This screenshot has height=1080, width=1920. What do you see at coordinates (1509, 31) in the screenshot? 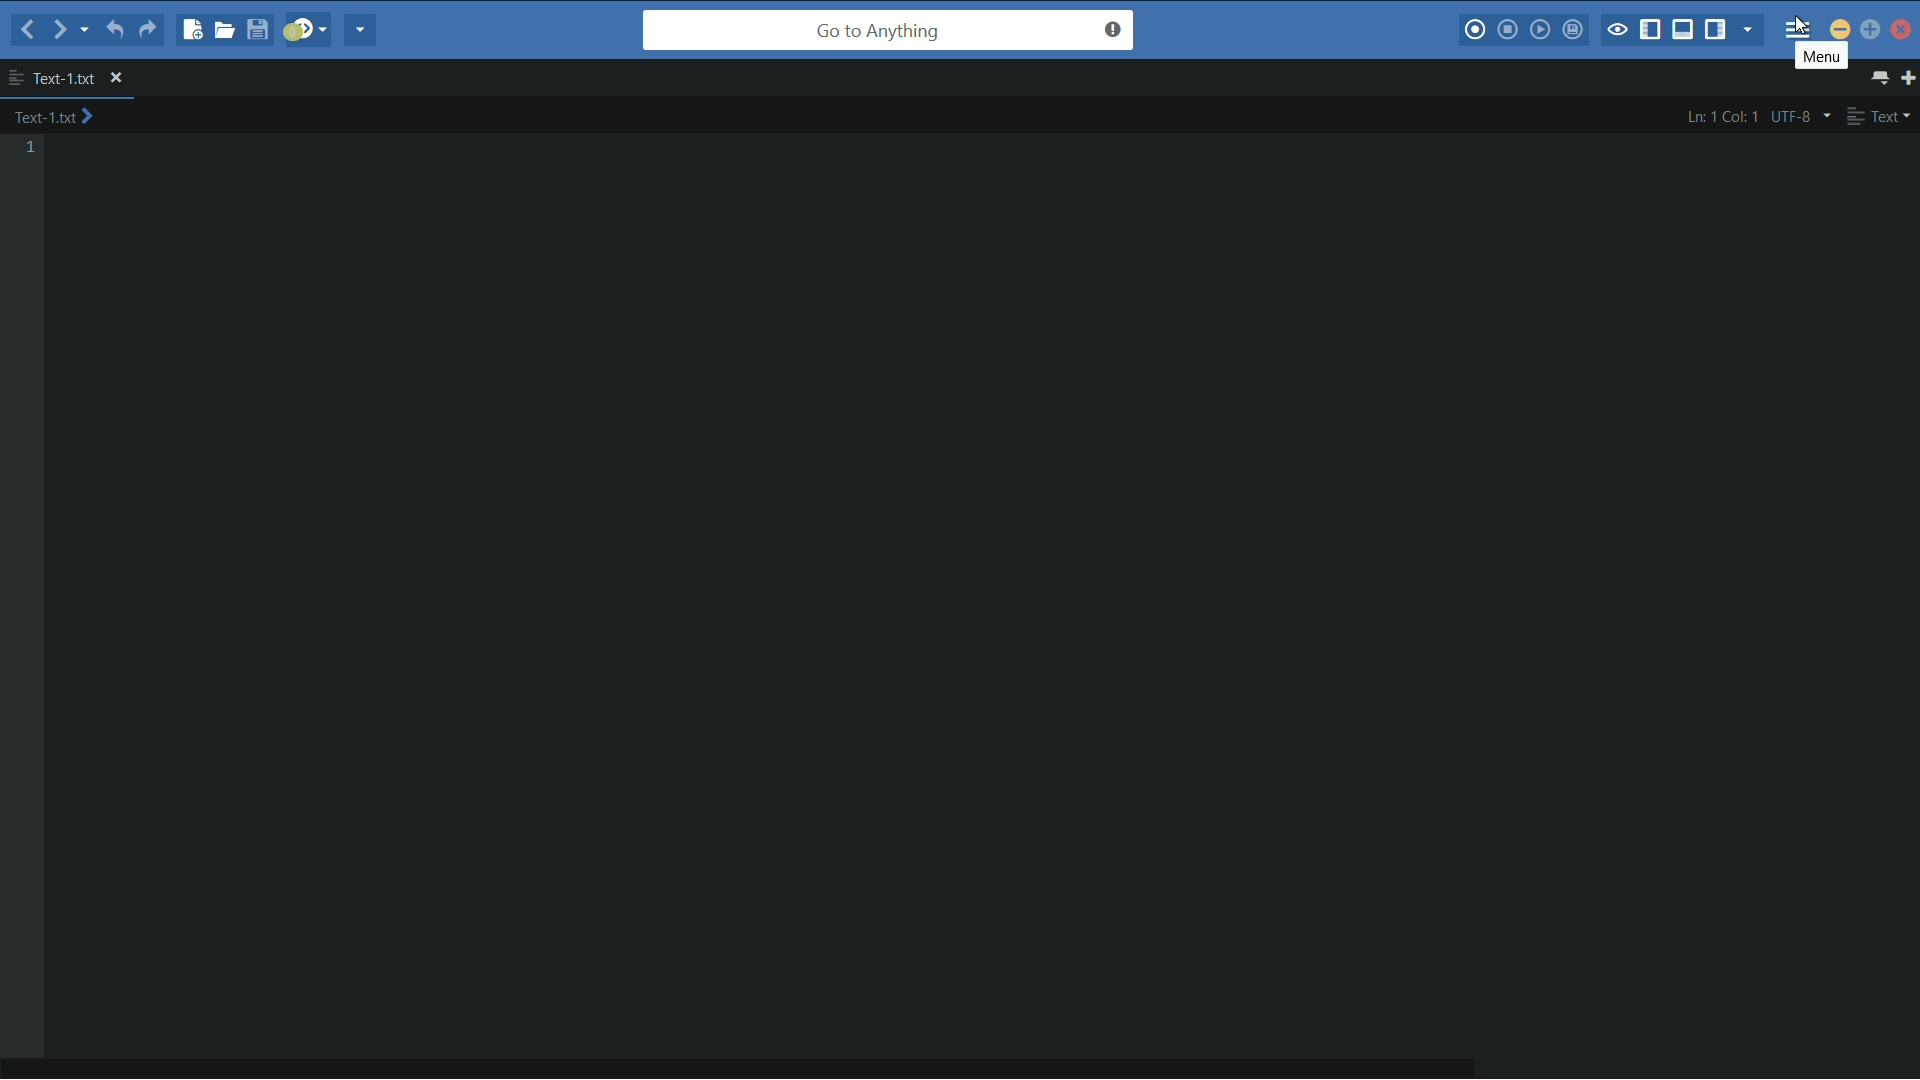
I see `stop macro` at bounding box center [1509, 31].